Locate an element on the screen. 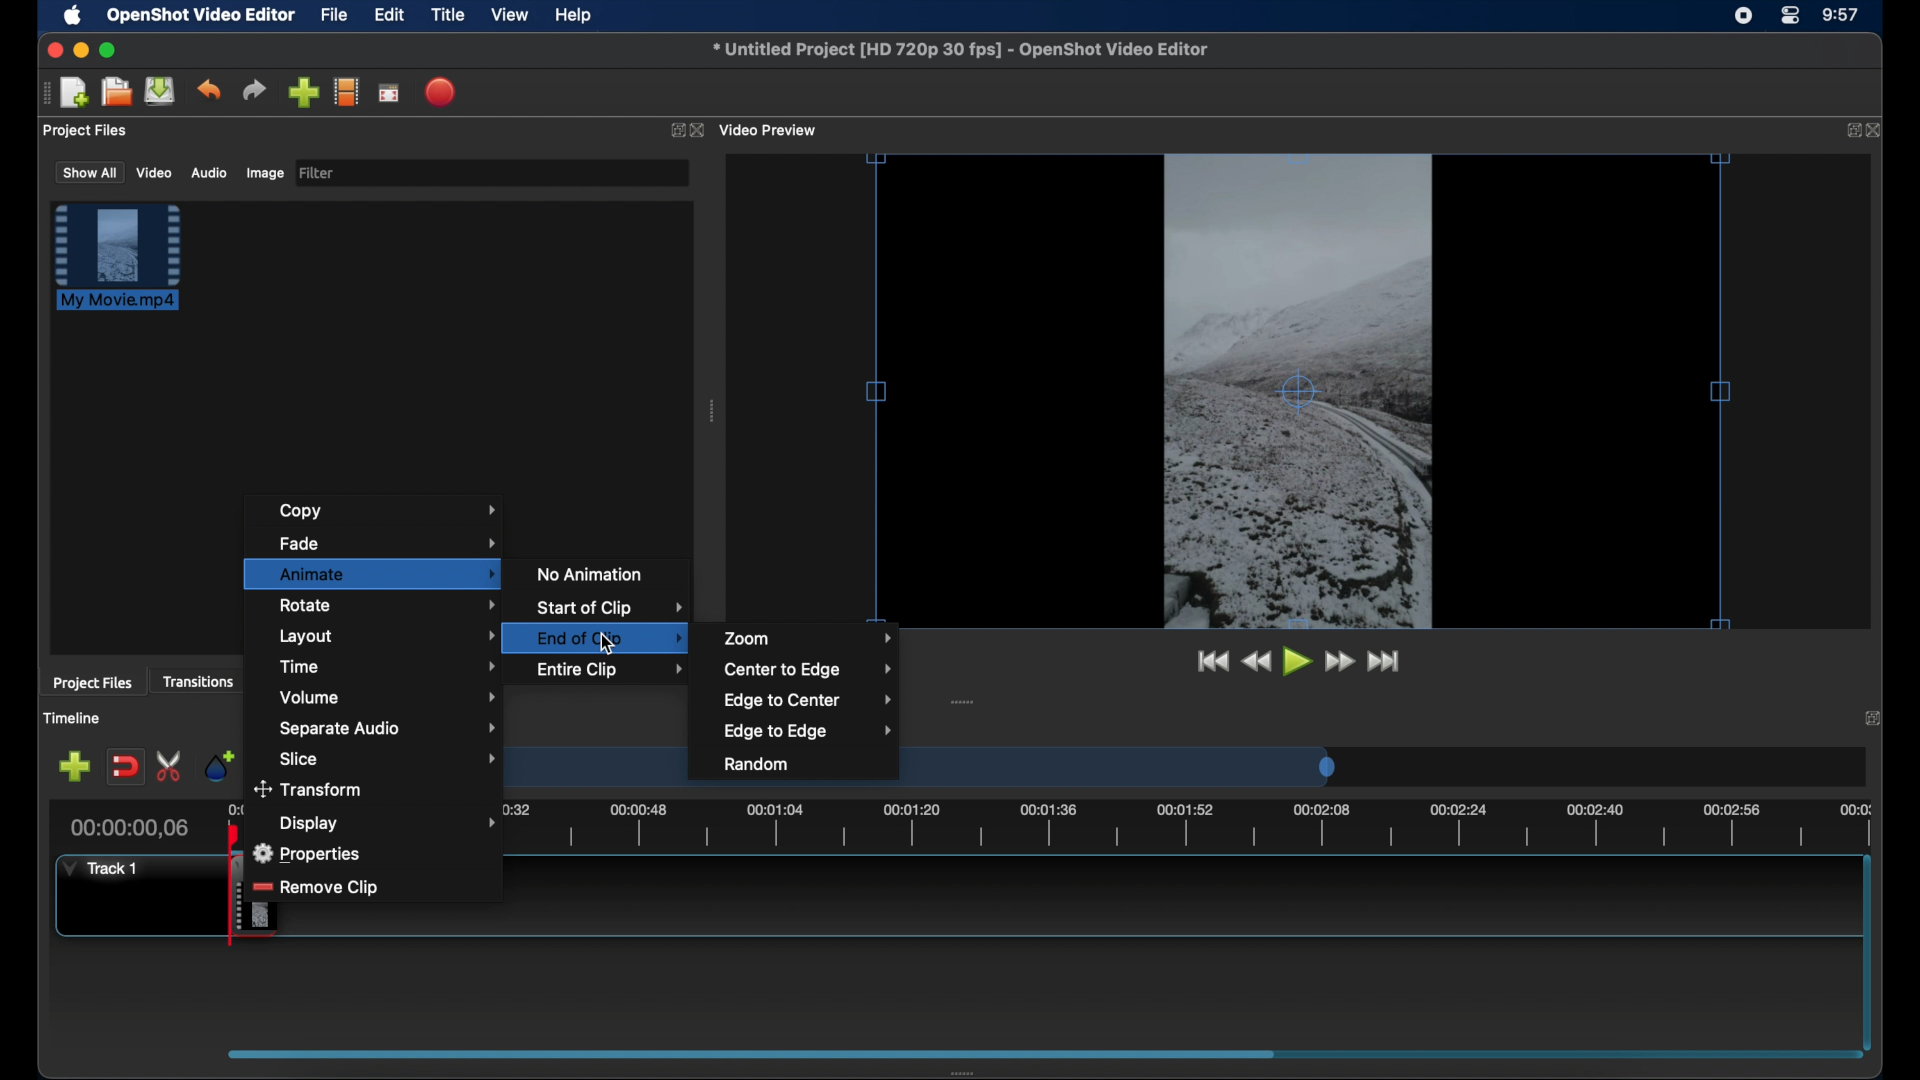 The width and height of the screenshot is (1920, 1080). display menu is located at coordinates (387, 823).